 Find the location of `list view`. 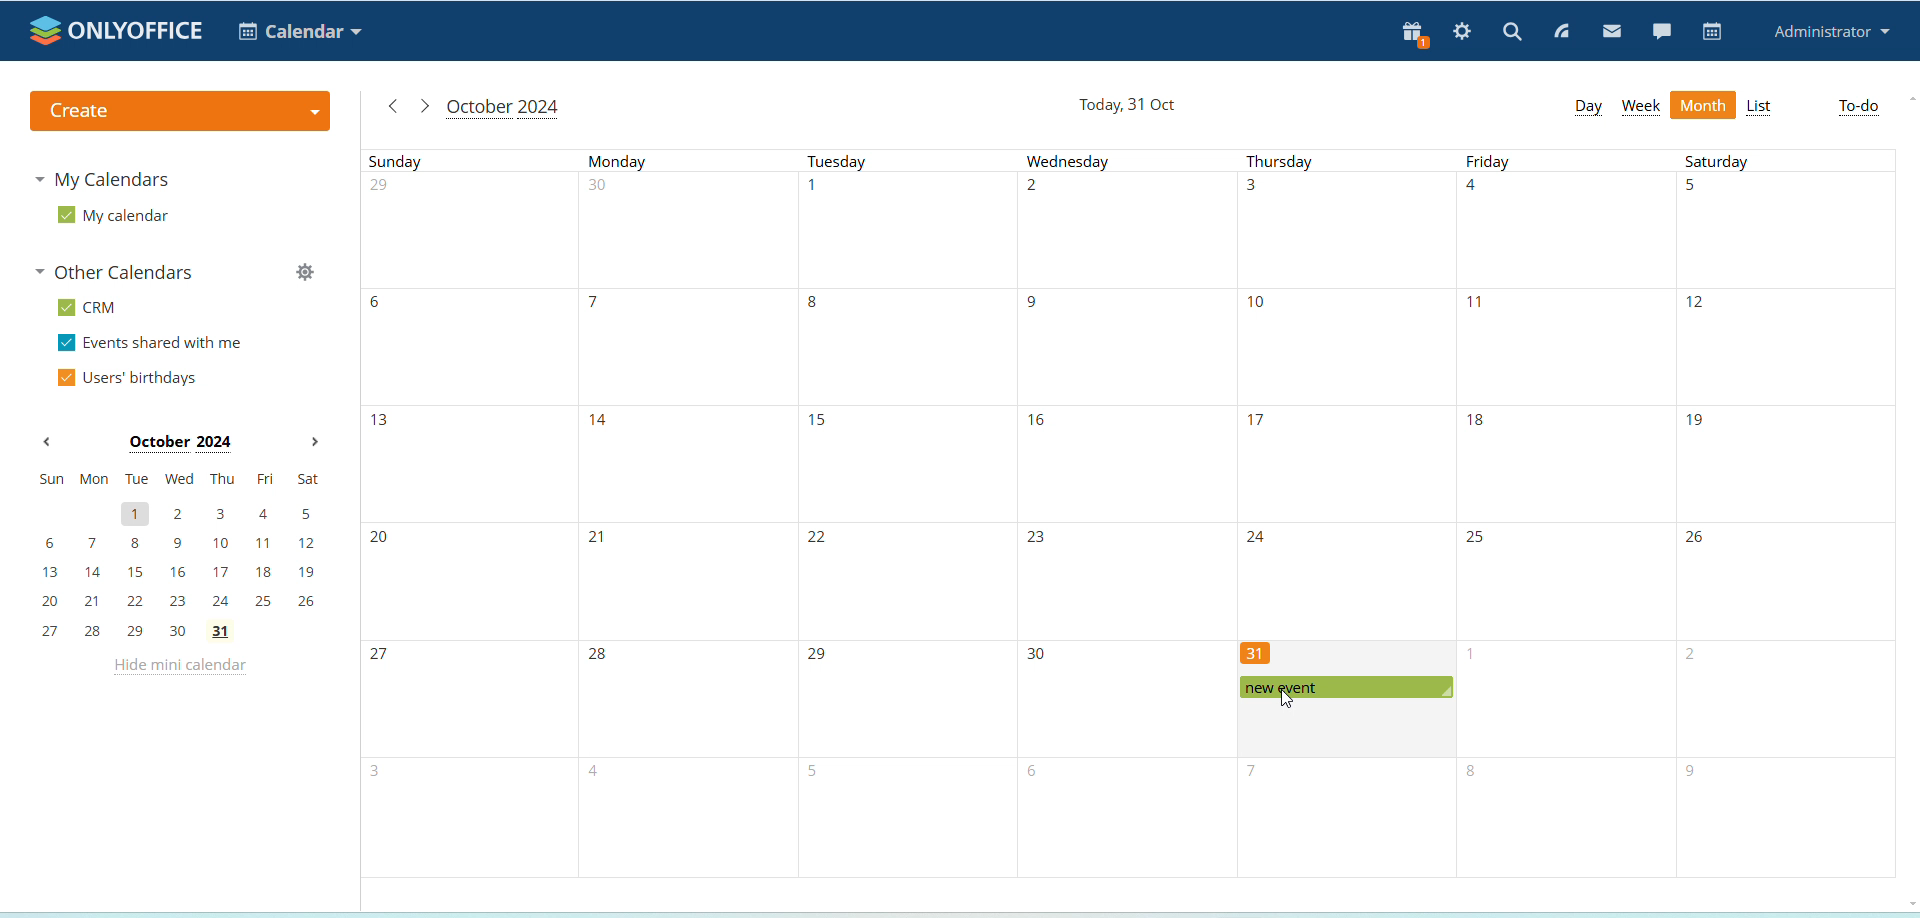

list view is located at coordinates (1760, 108).